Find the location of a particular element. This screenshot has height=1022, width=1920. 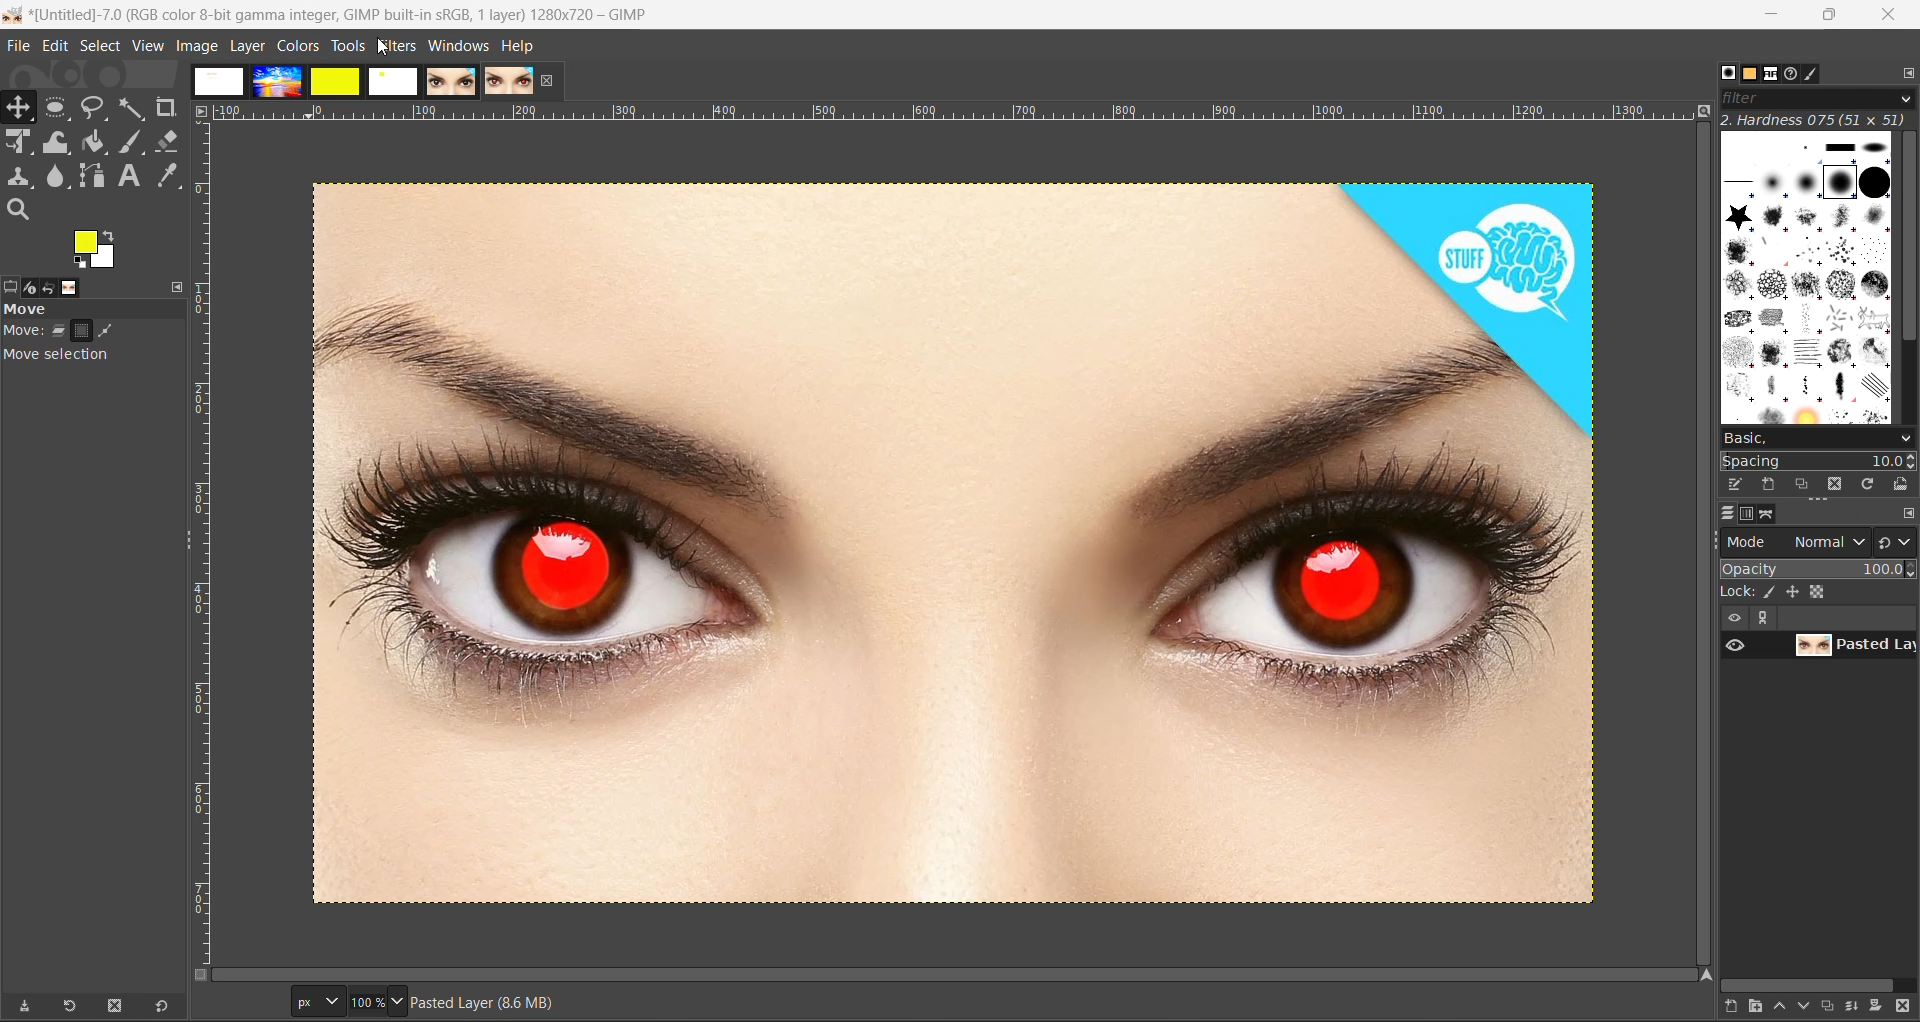

save tool preset is located at coordinates (24, 1008).